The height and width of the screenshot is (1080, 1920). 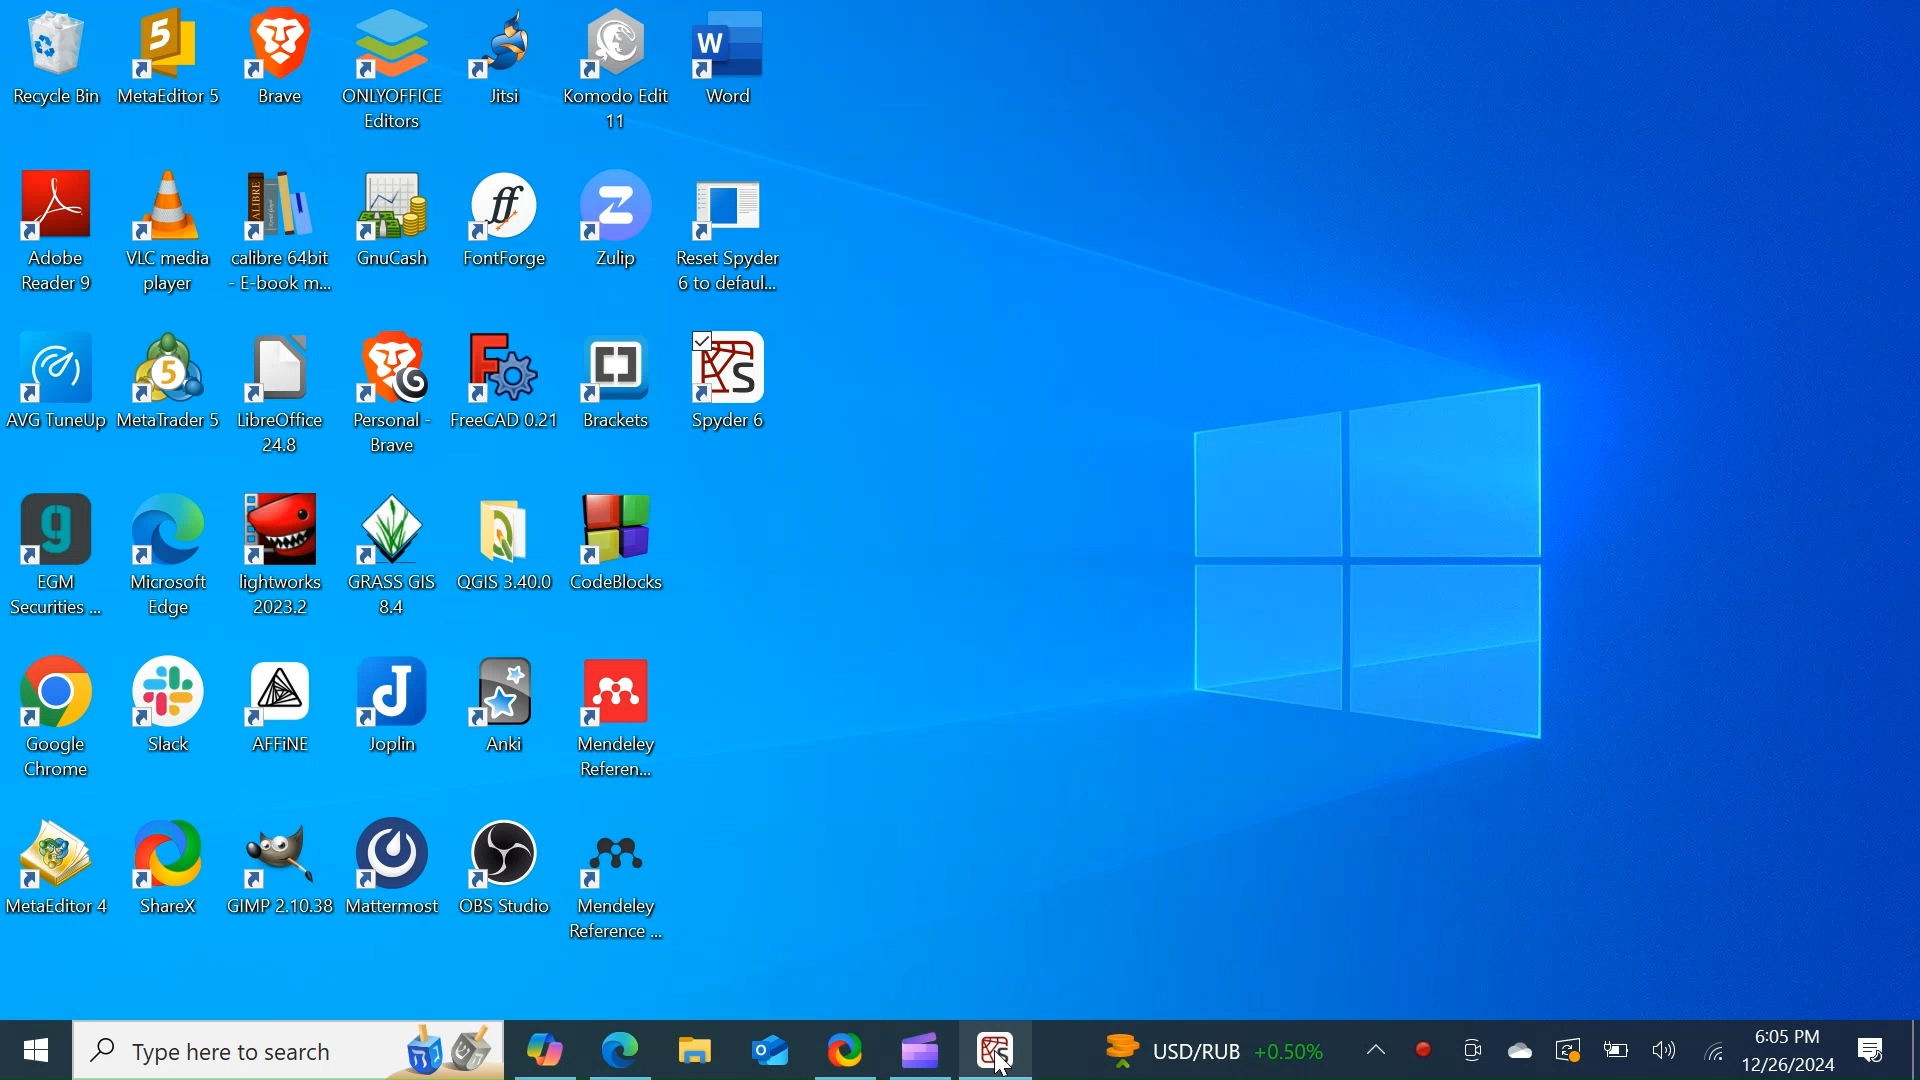 I want to click on Restart for updates, so click(x=1565, y=1050).